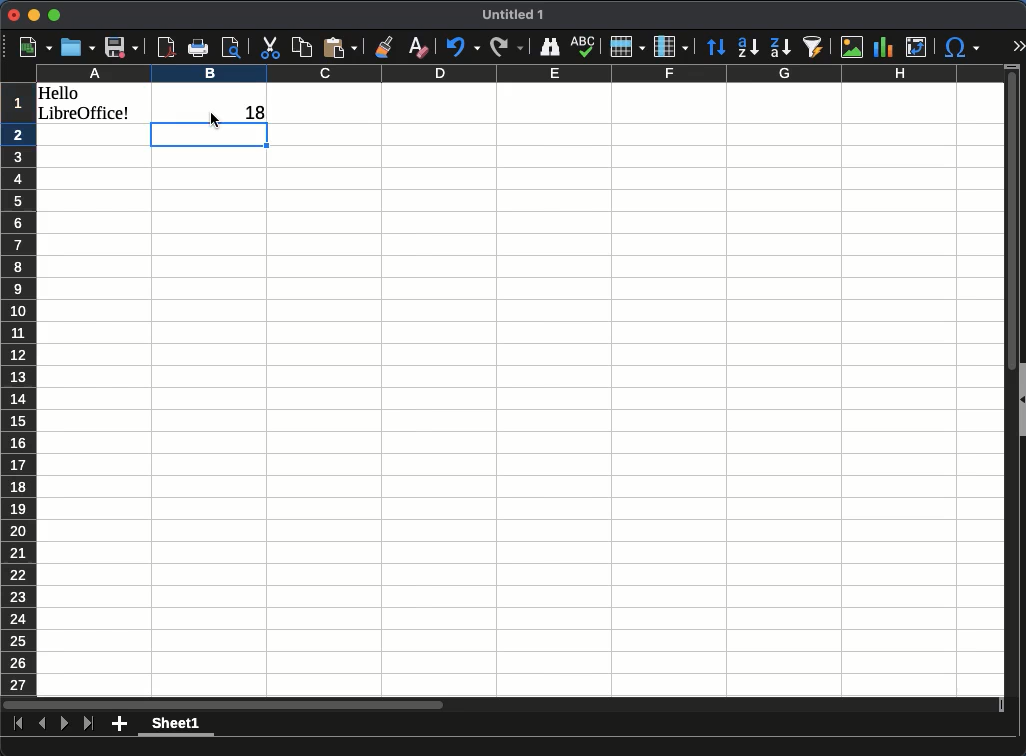 The image size is (1026, 756). Describe the element at coordinates (960, 44) in the screenshot. I see `special character` at that location.